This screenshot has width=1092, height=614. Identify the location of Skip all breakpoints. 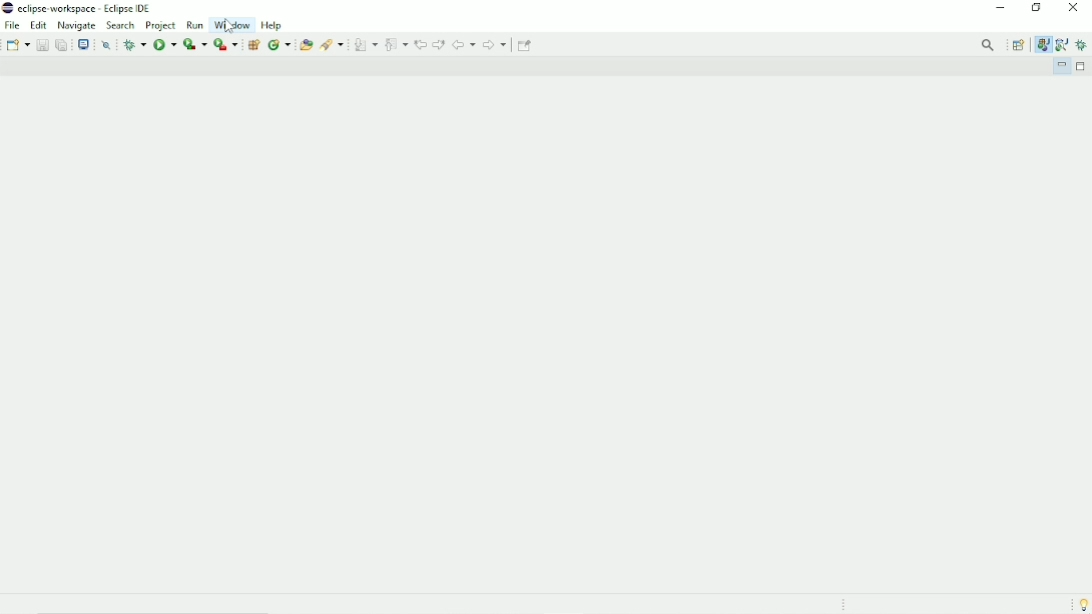
(108, 45).